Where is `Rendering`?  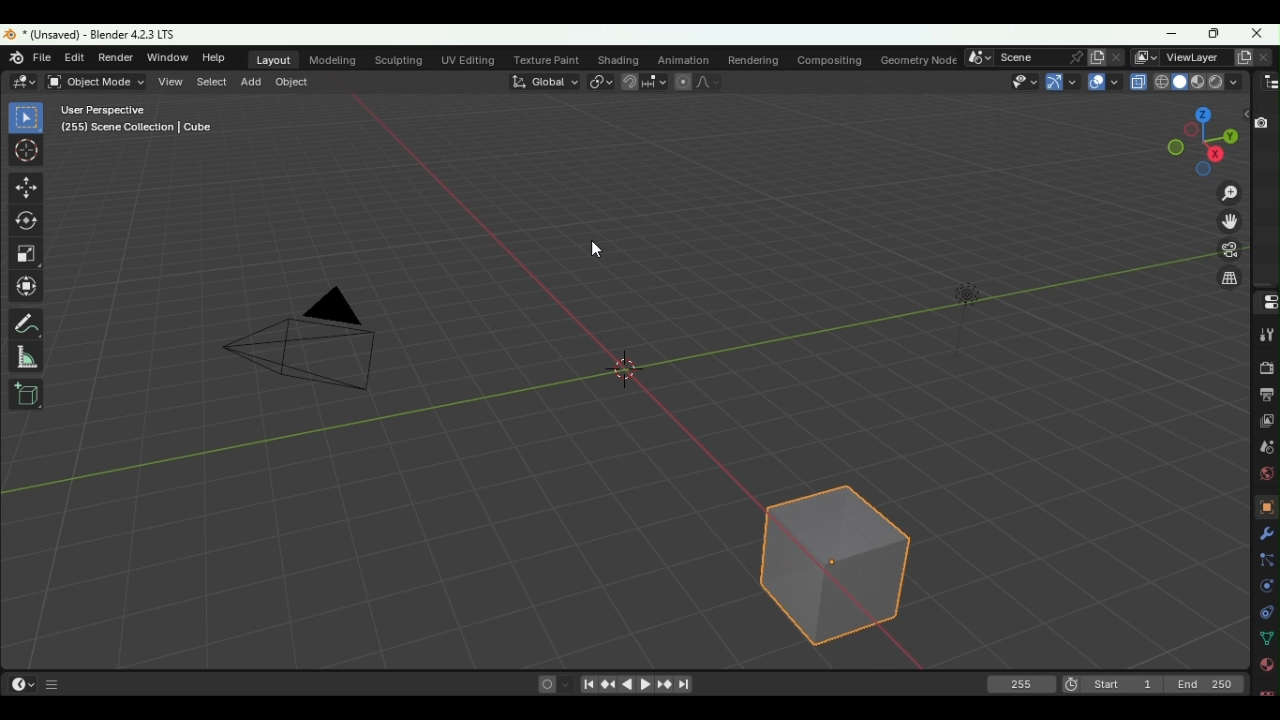 Rendering is located at coordinates (752, 58).